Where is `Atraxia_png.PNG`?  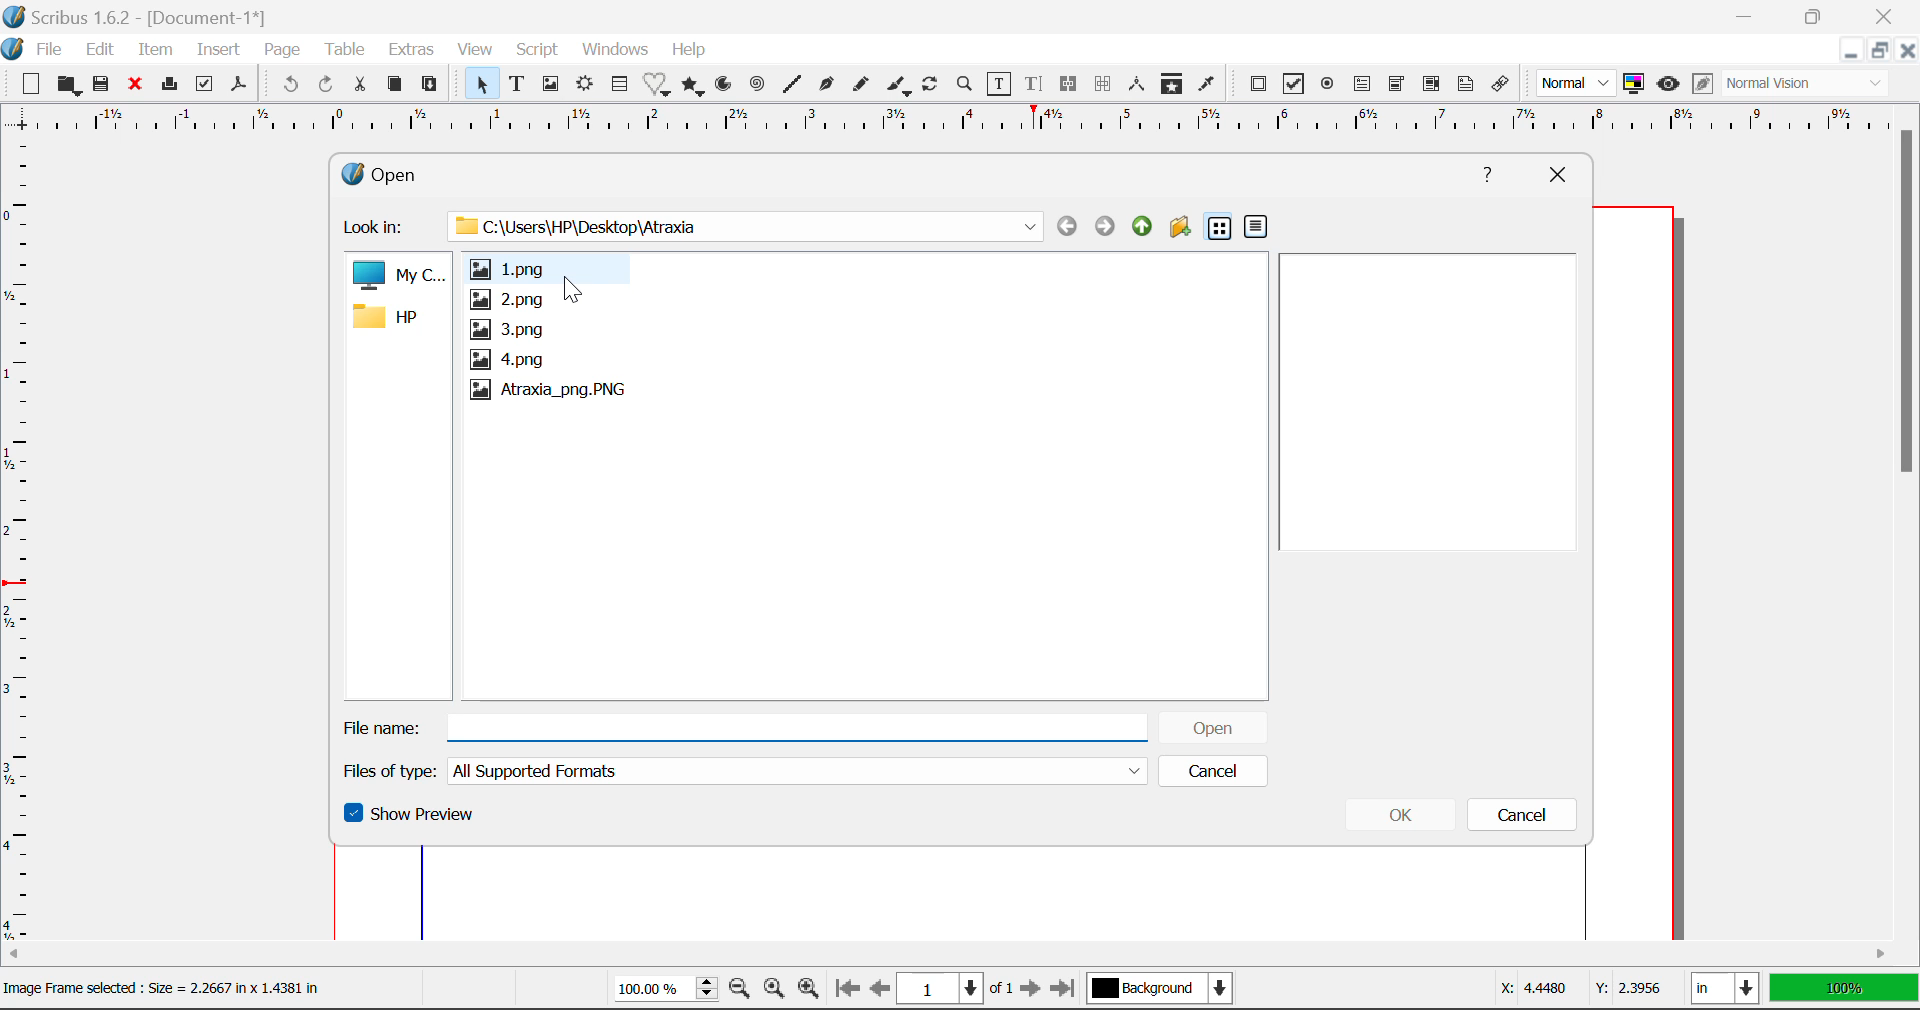 Atraxia_png.PNG is located at coordinates (548, 391).